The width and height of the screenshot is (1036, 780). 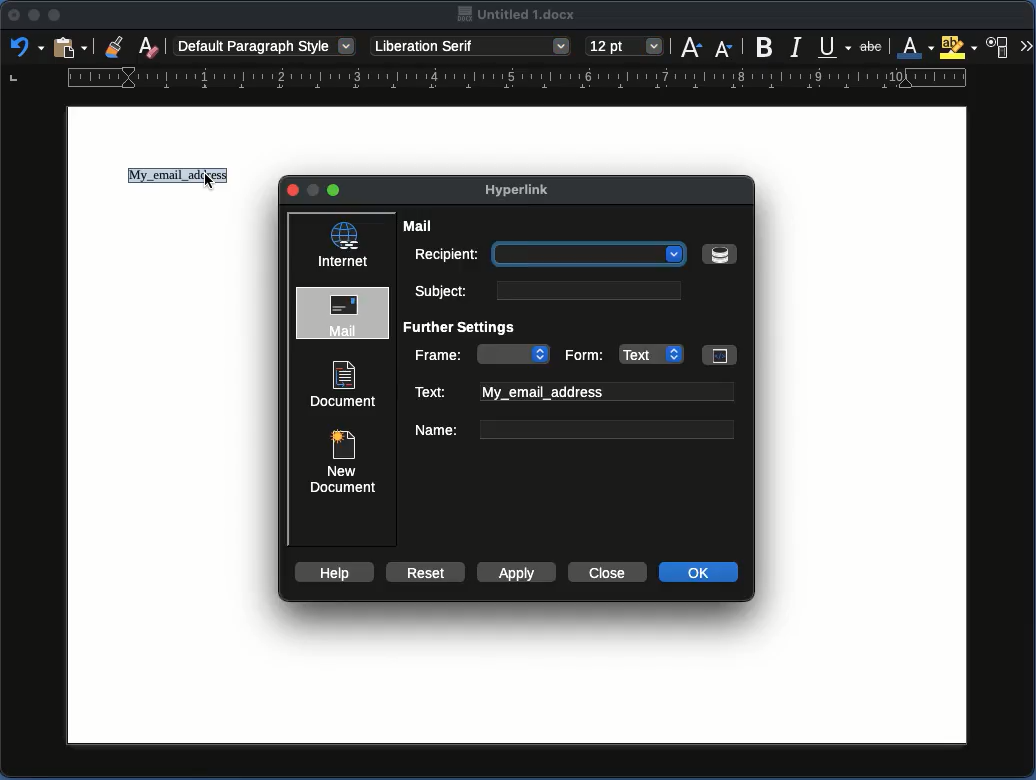 What do you see at coordinates (691, 47) in the screenshot?
I see `Size increase` at bounding box center [691, 47].